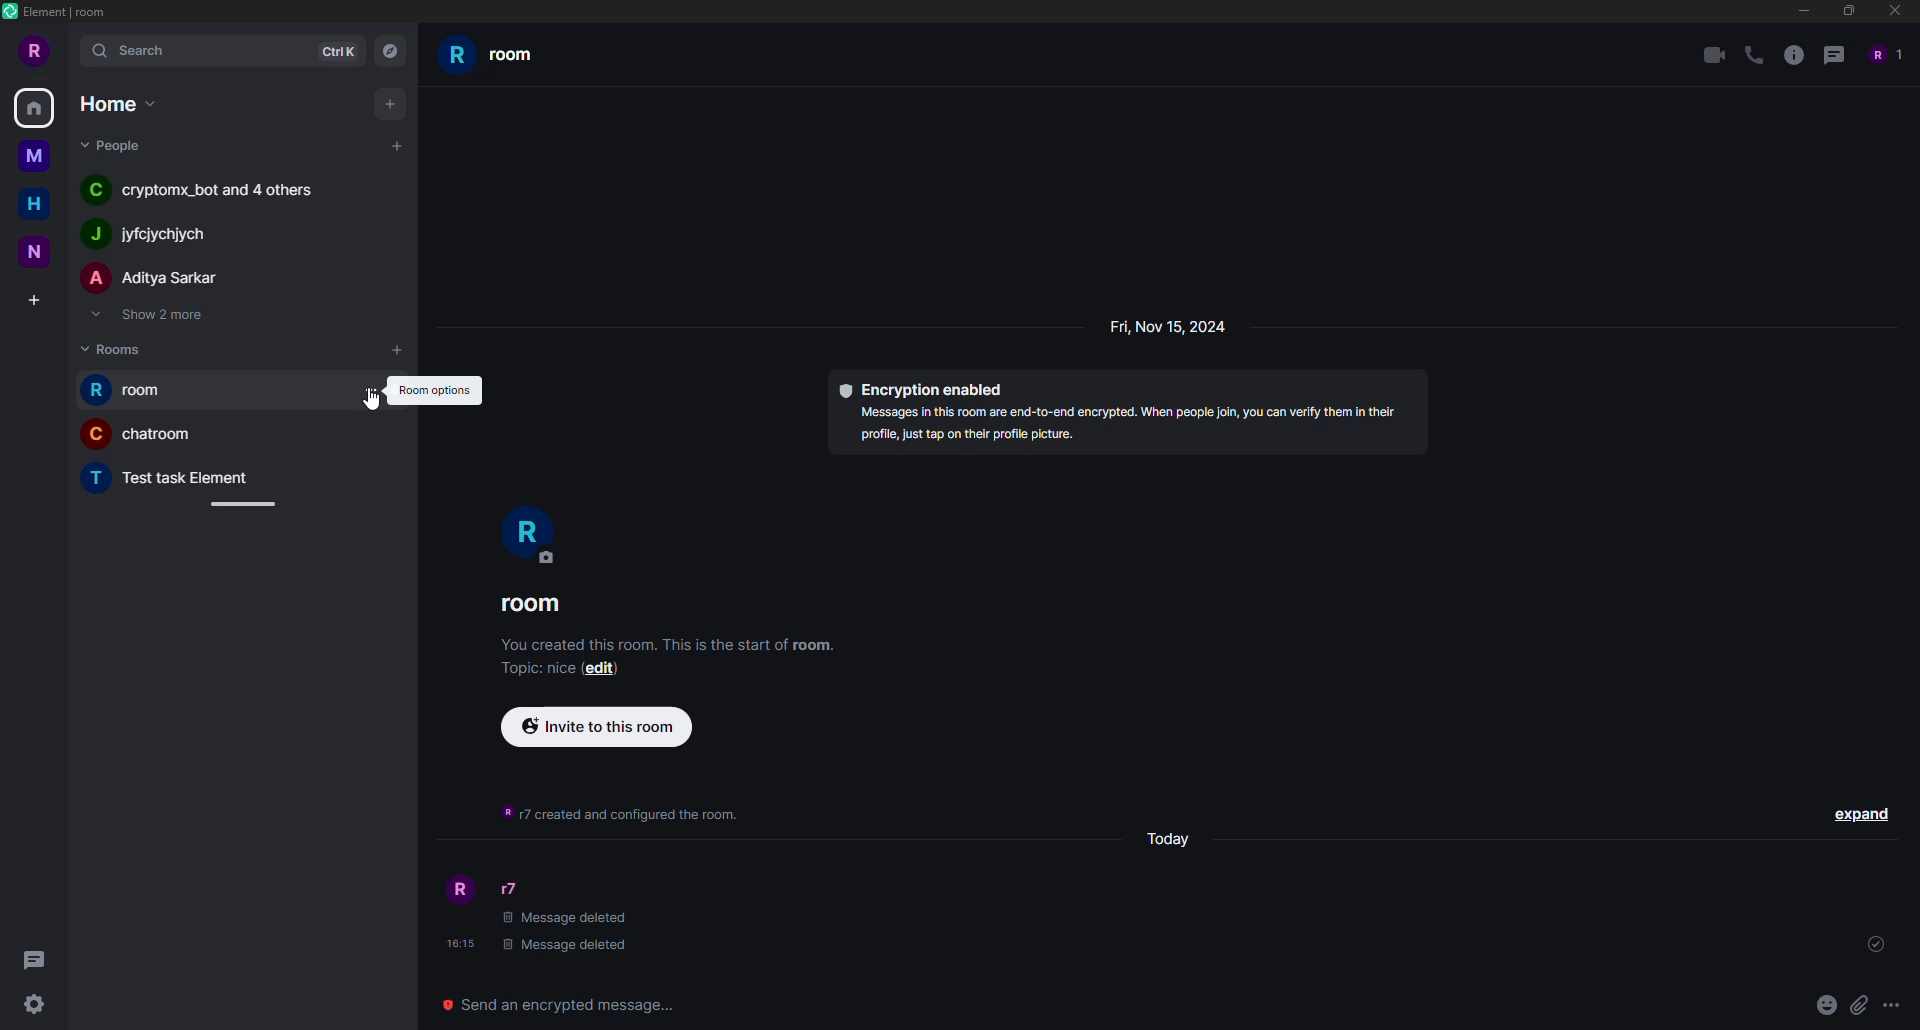  I want to click on OT Bl DPE ERE Pt NE SE IES [SPUR Sy
profile, just tap on their profile picture., so click(1120, 430).